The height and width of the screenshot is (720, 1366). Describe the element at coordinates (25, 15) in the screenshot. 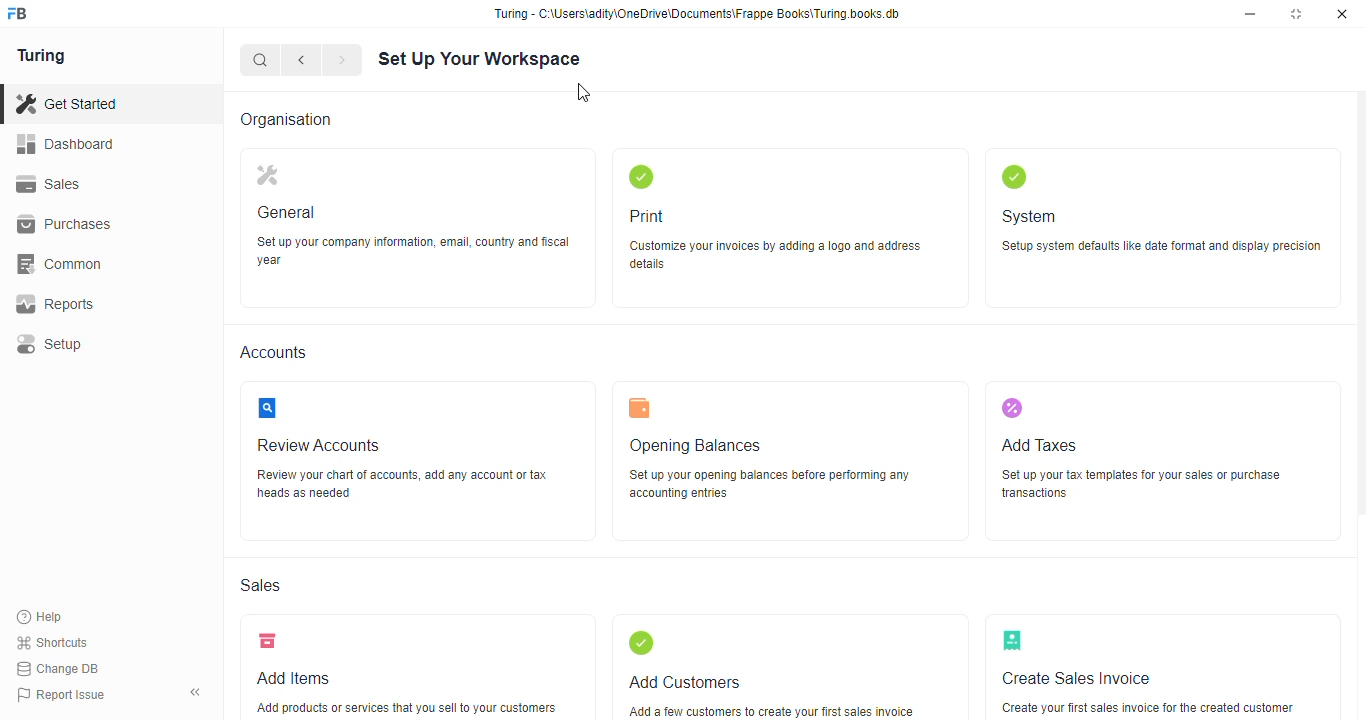

I see `frappe books logo` at that location.